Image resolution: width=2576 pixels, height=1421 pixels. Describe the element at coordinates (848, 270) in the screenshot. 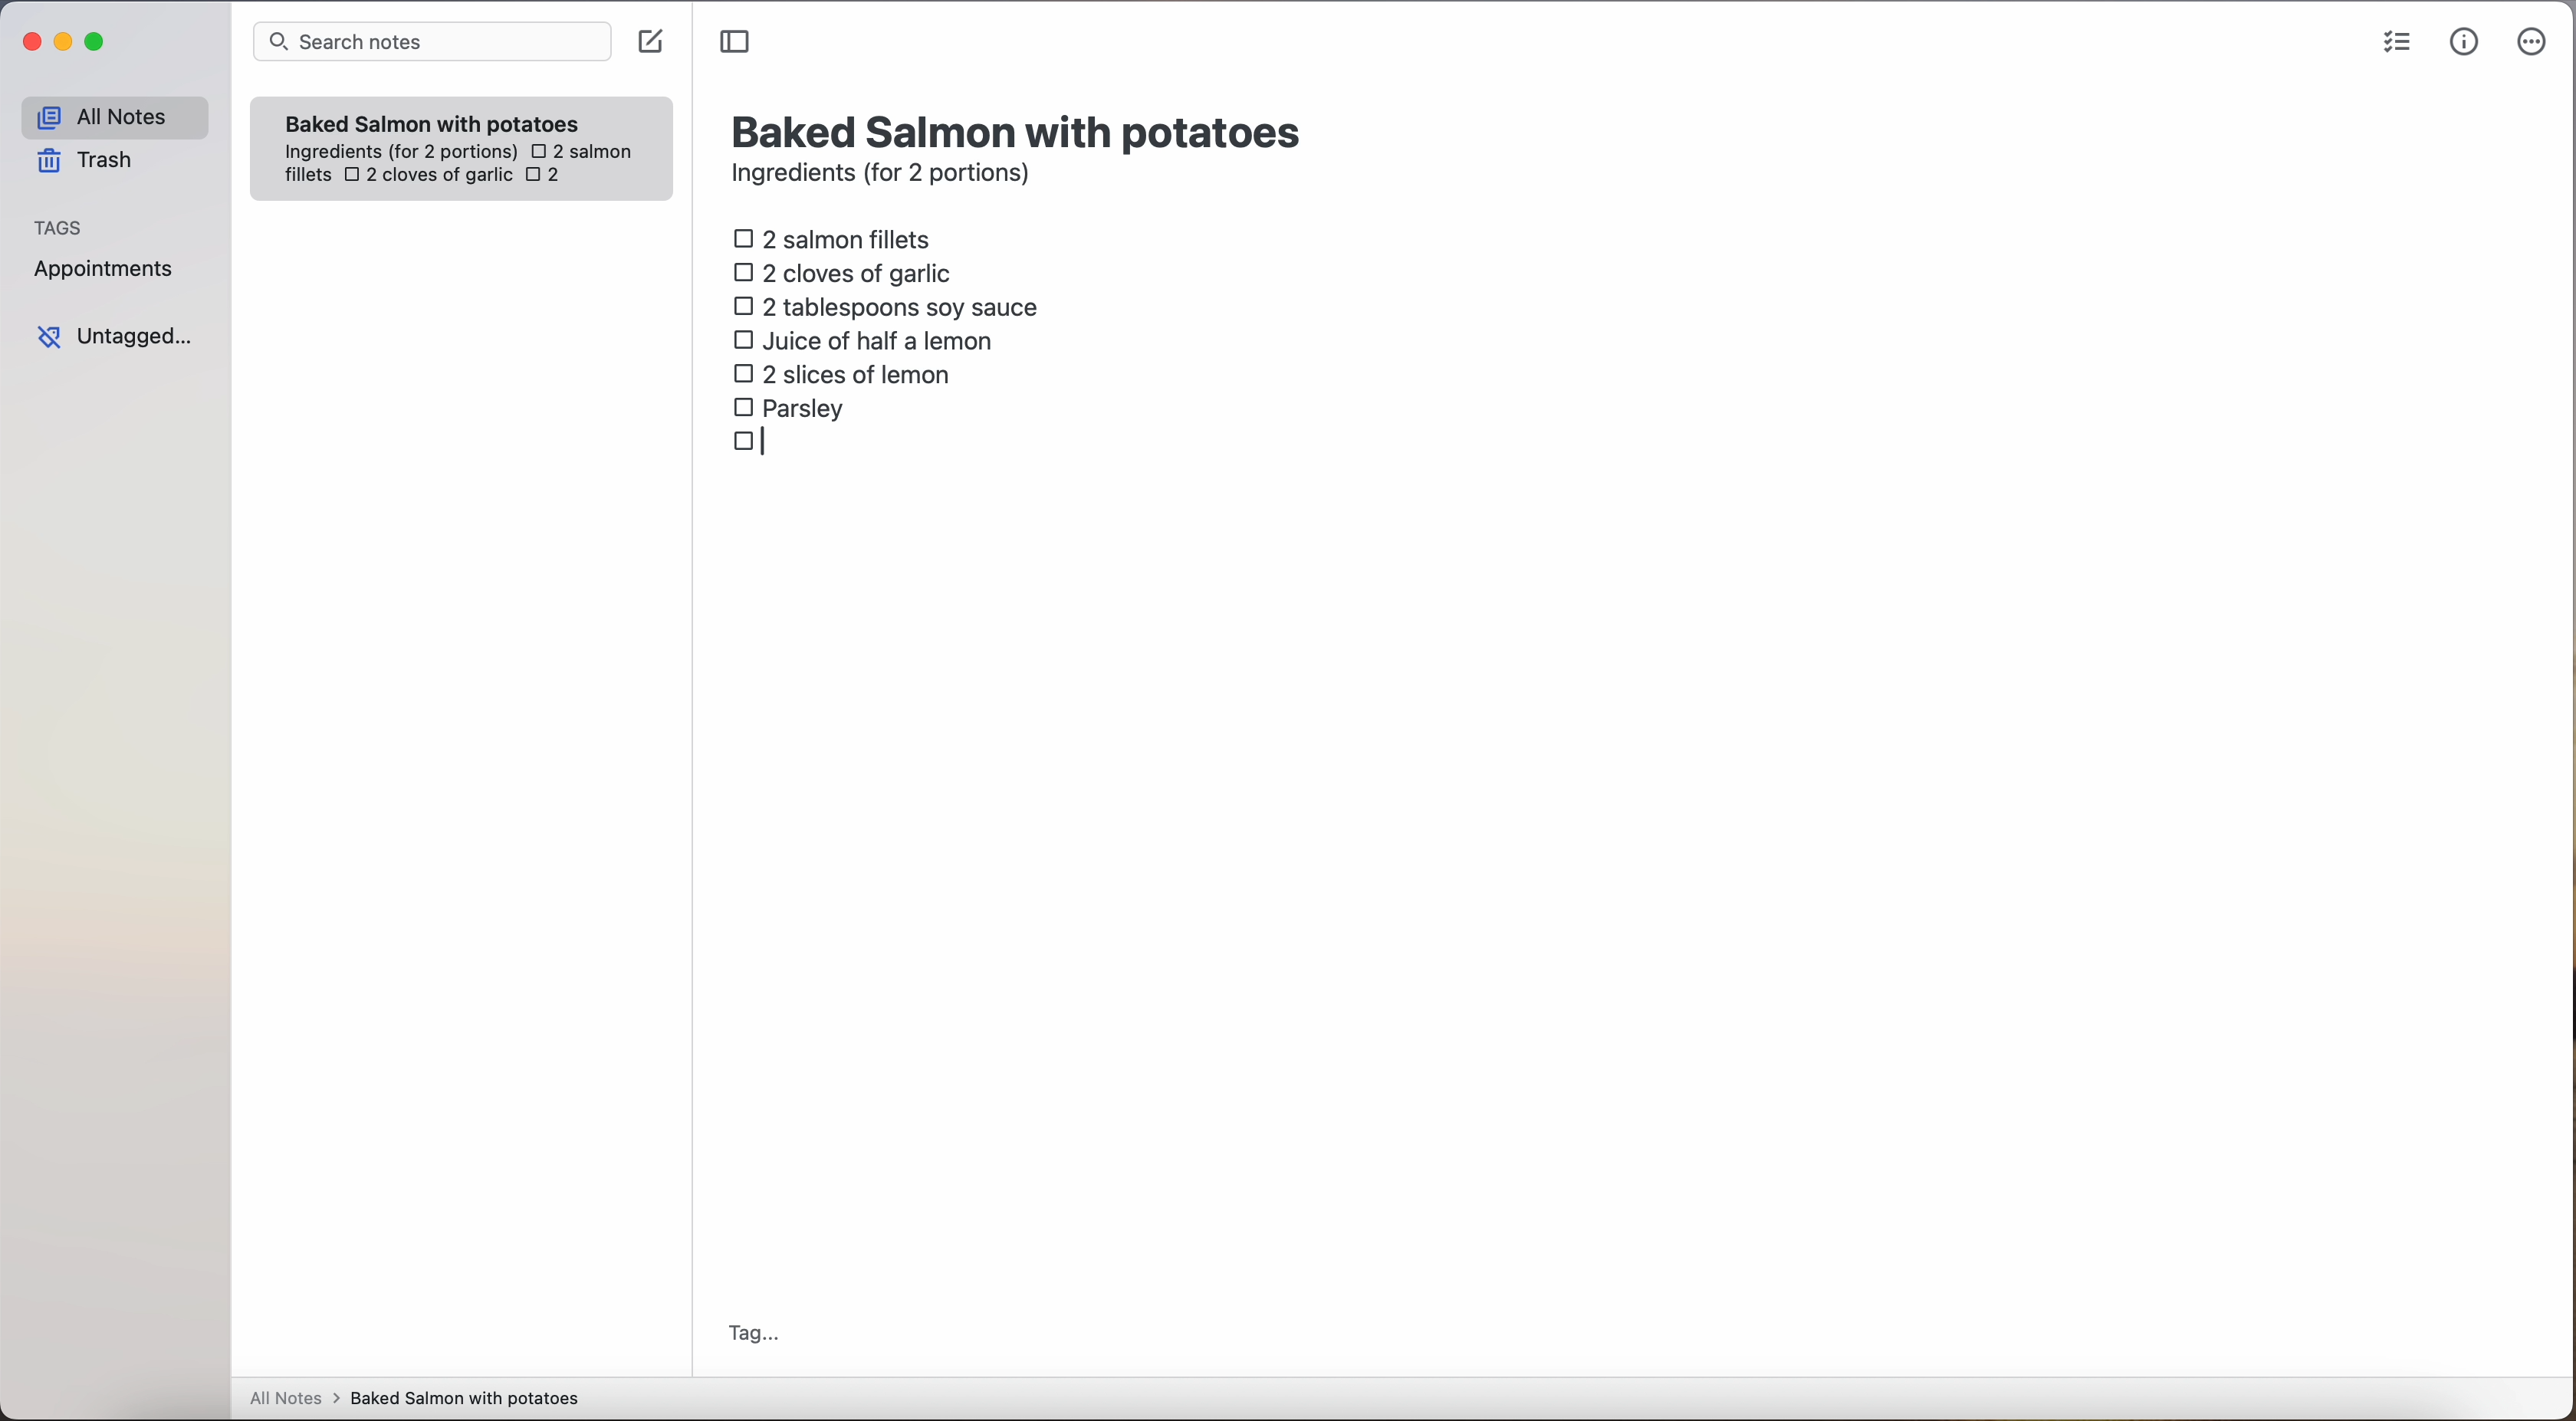

I see `2 cloves of garlic` at that location.